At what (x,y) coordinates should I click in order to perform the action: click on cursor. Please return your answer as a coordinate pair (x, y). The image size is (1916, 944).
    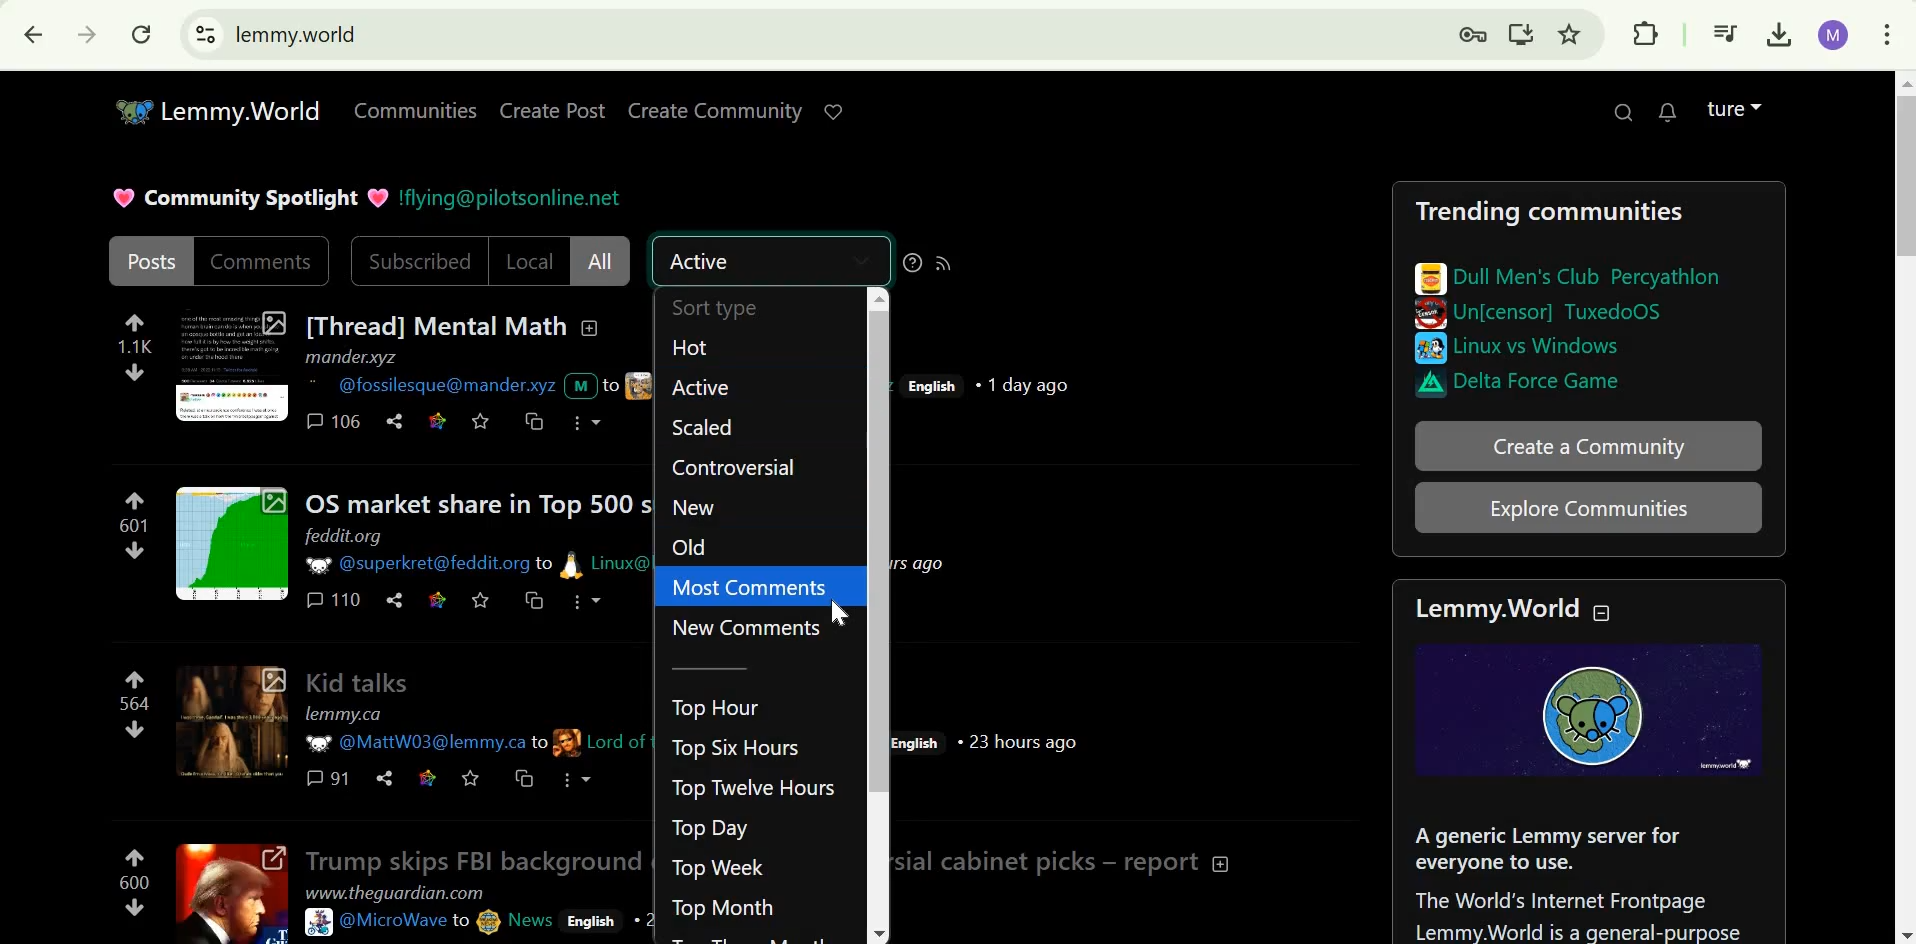
    Looking at the image, I should click on (840, 614).